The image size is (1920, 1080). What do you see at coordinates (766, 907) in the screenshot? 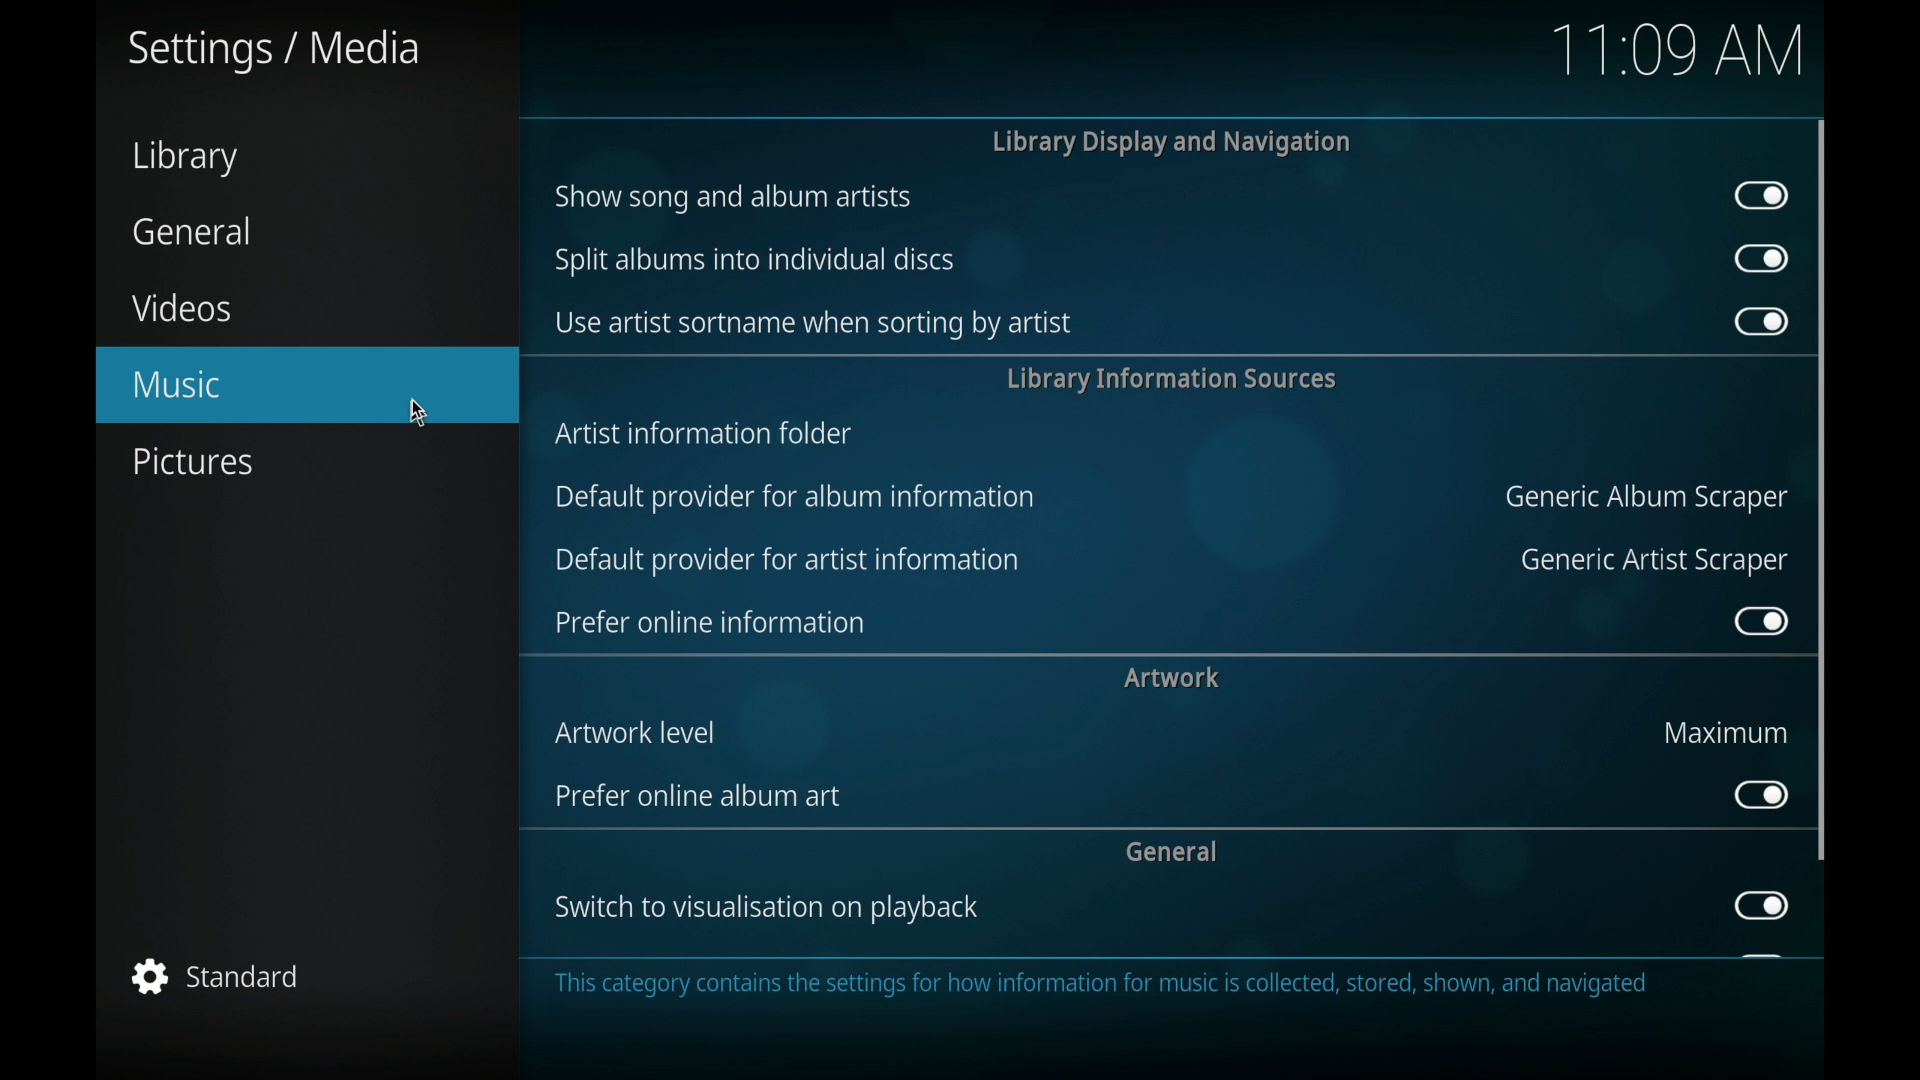
I see `switch to visualization on playback` at bounding box center [766, 907].